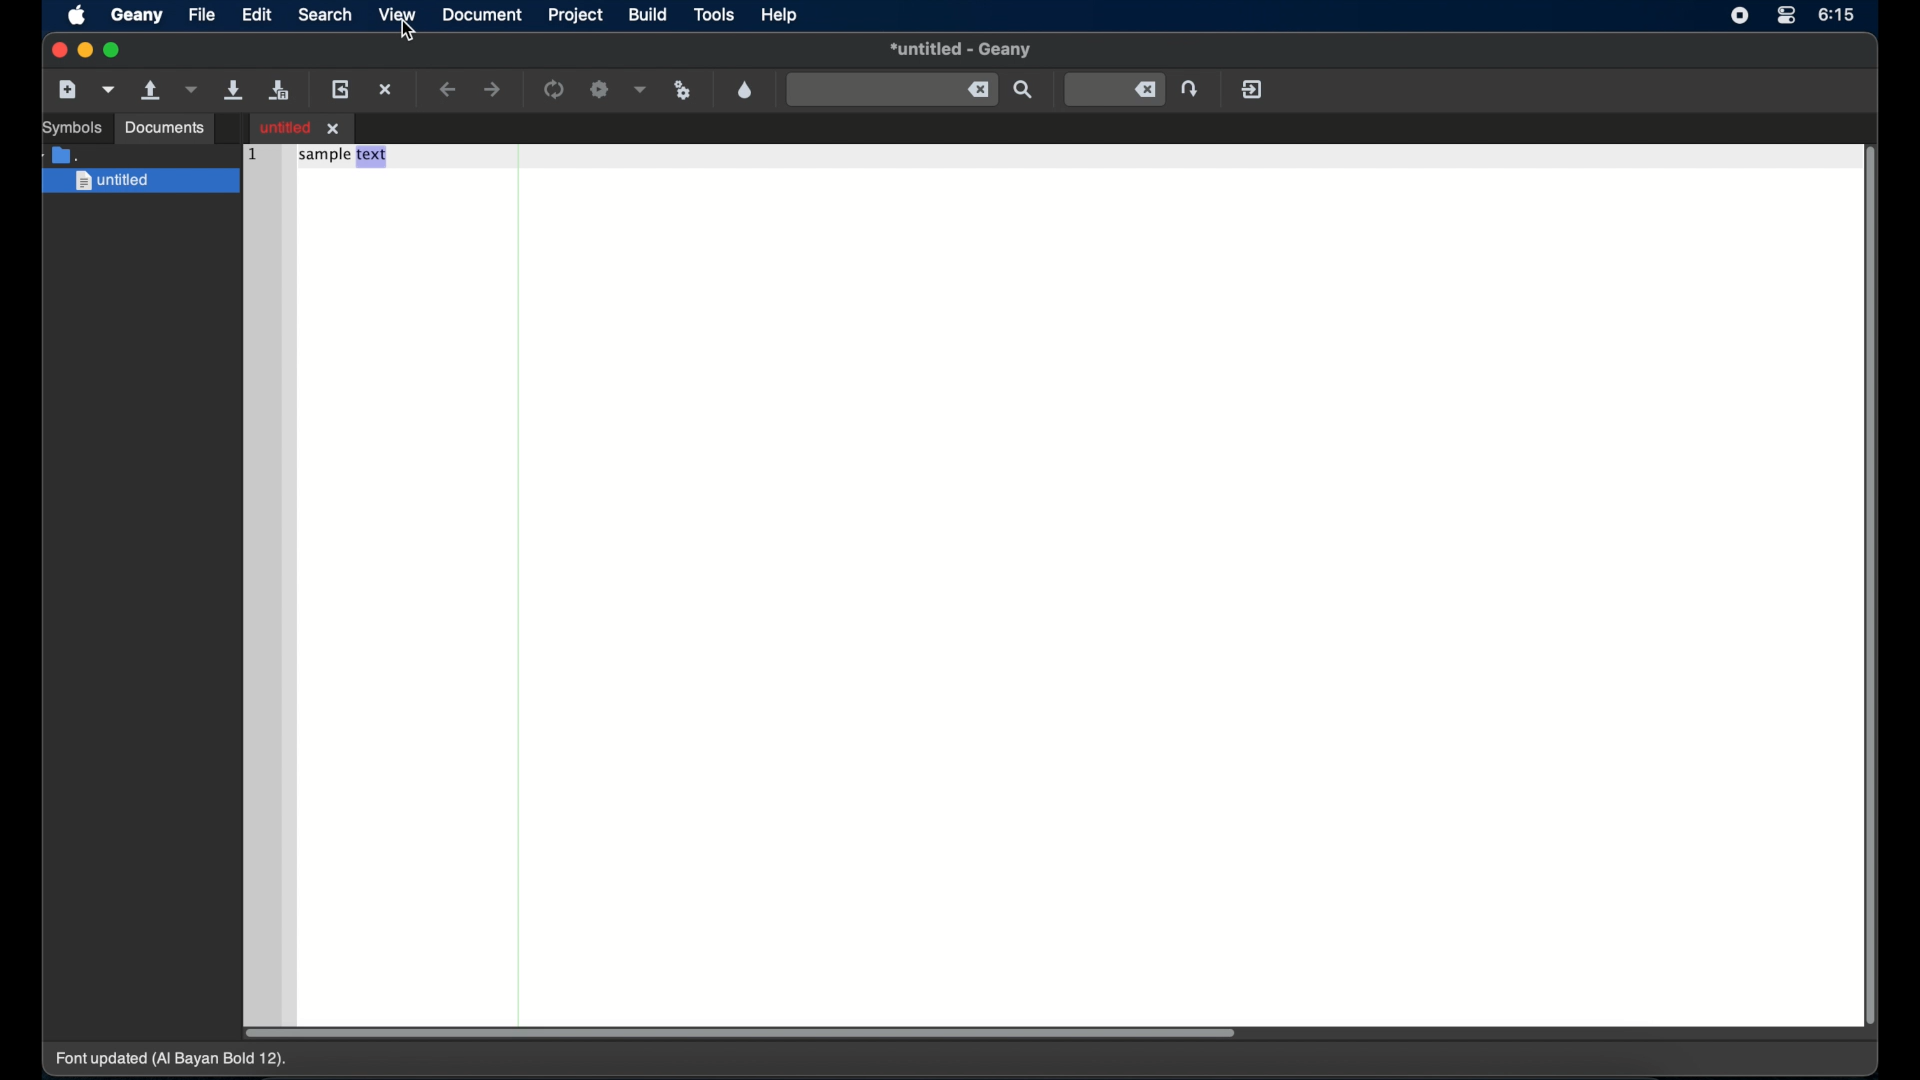 The height and width of the screenshot is (1080, 1920). I want to click on edit, so click(259, 14).